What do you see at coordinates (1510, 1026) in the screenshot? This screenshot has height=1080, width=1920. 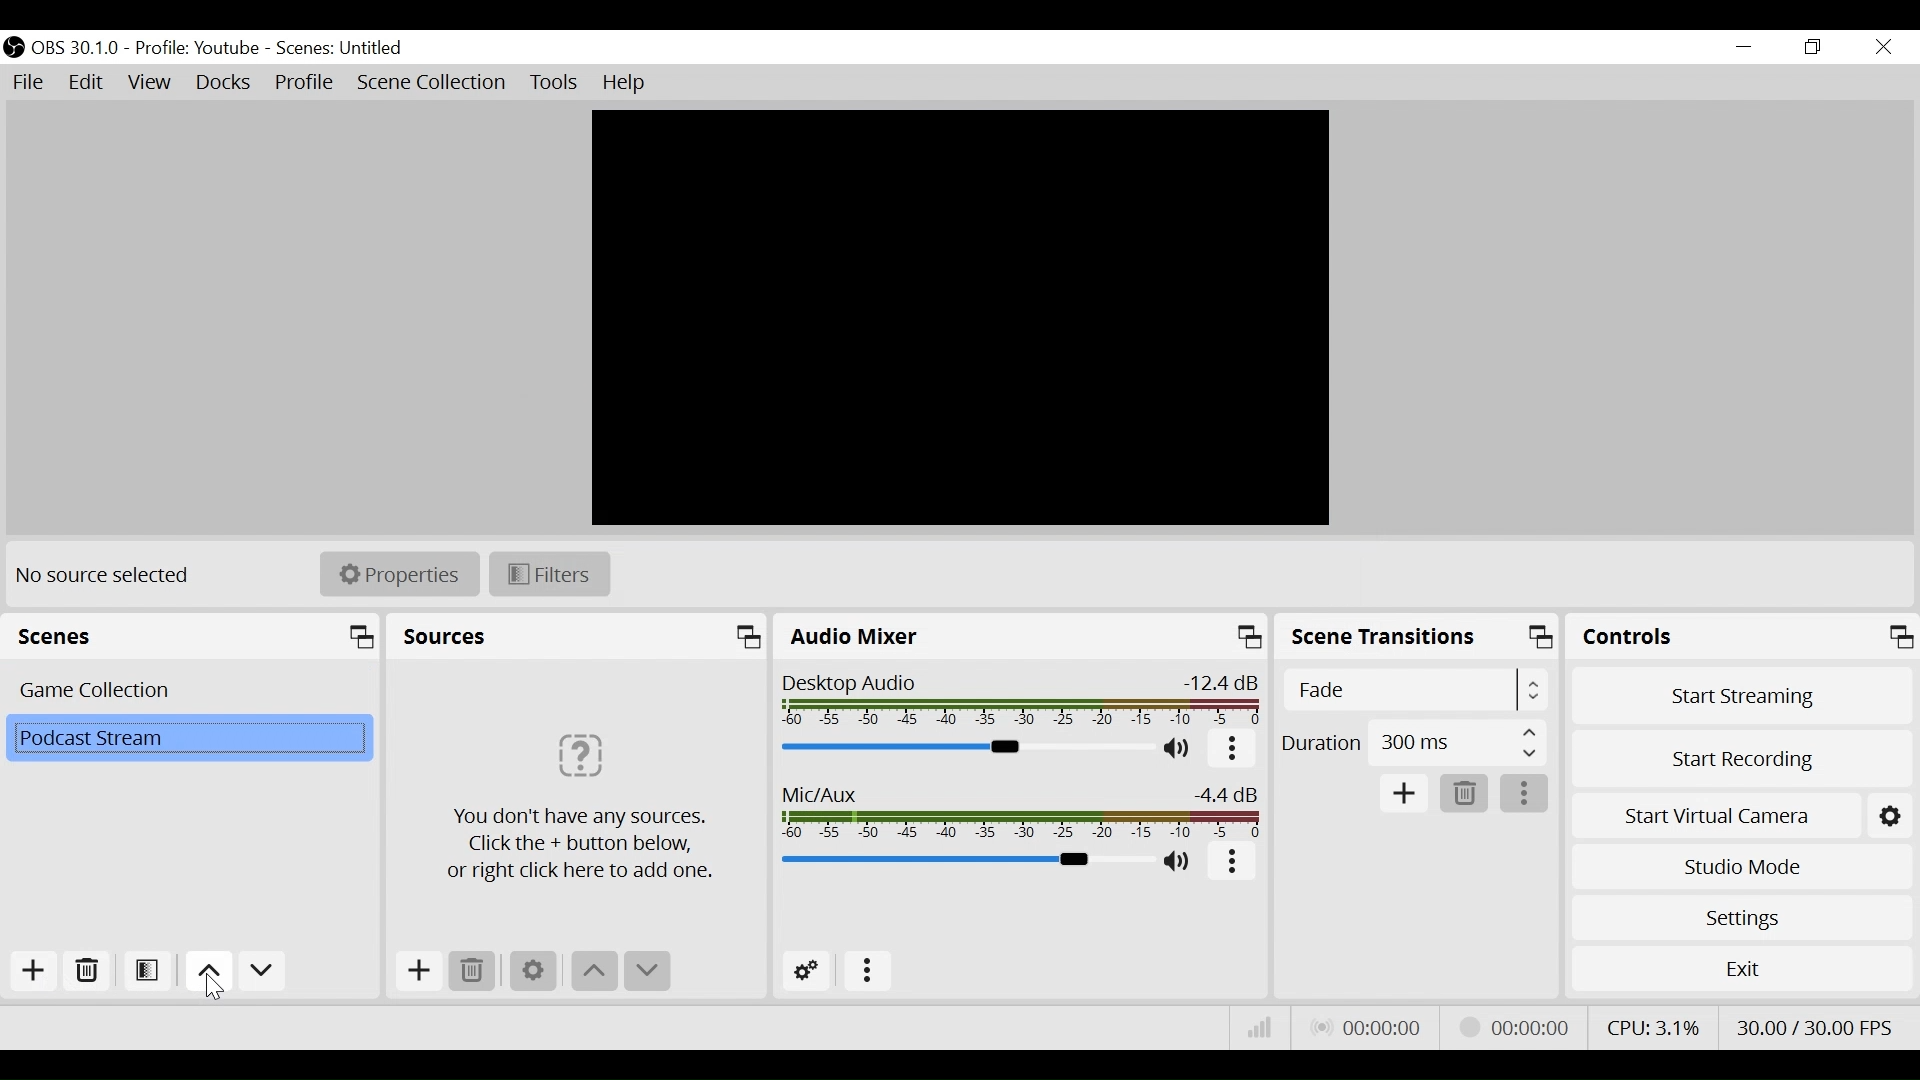 I see `Streaming Status` at bounding box center [1510, 1026].